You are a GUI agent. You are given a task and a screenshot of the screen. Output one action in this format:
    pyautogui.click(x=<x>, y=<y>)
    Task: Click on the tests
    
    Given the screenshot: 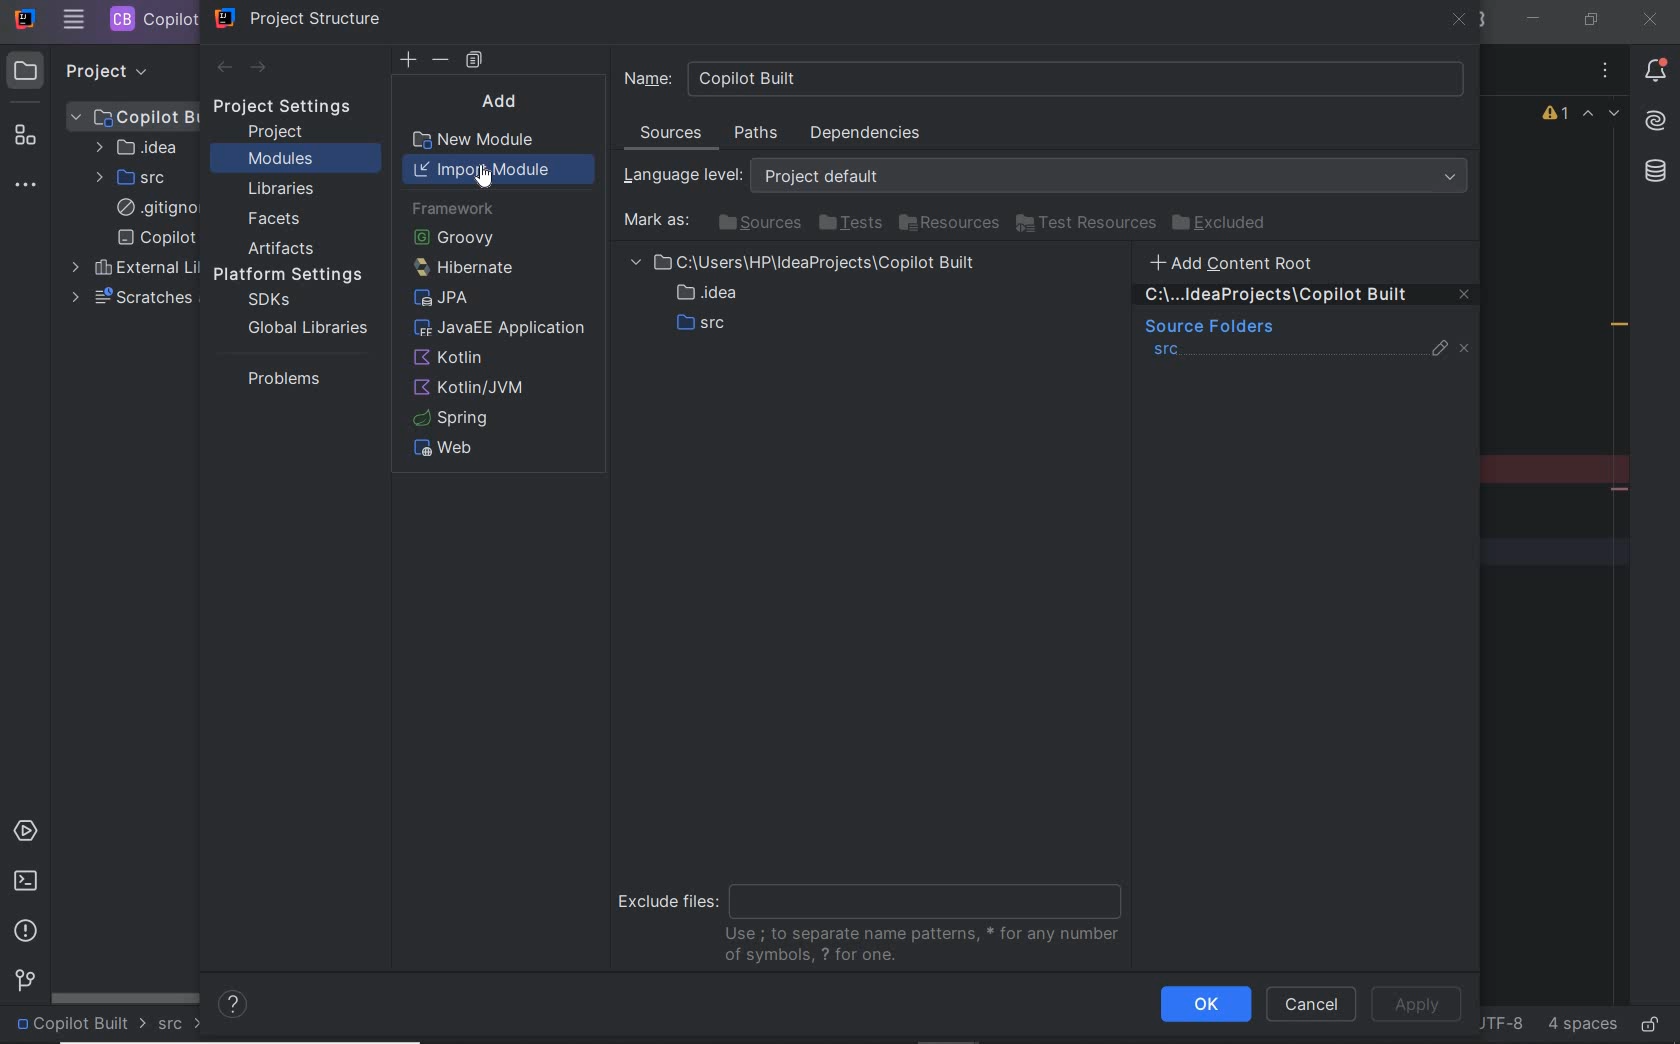 What is the action you would take?
    pyautogui.click(x=850, y=224)
    